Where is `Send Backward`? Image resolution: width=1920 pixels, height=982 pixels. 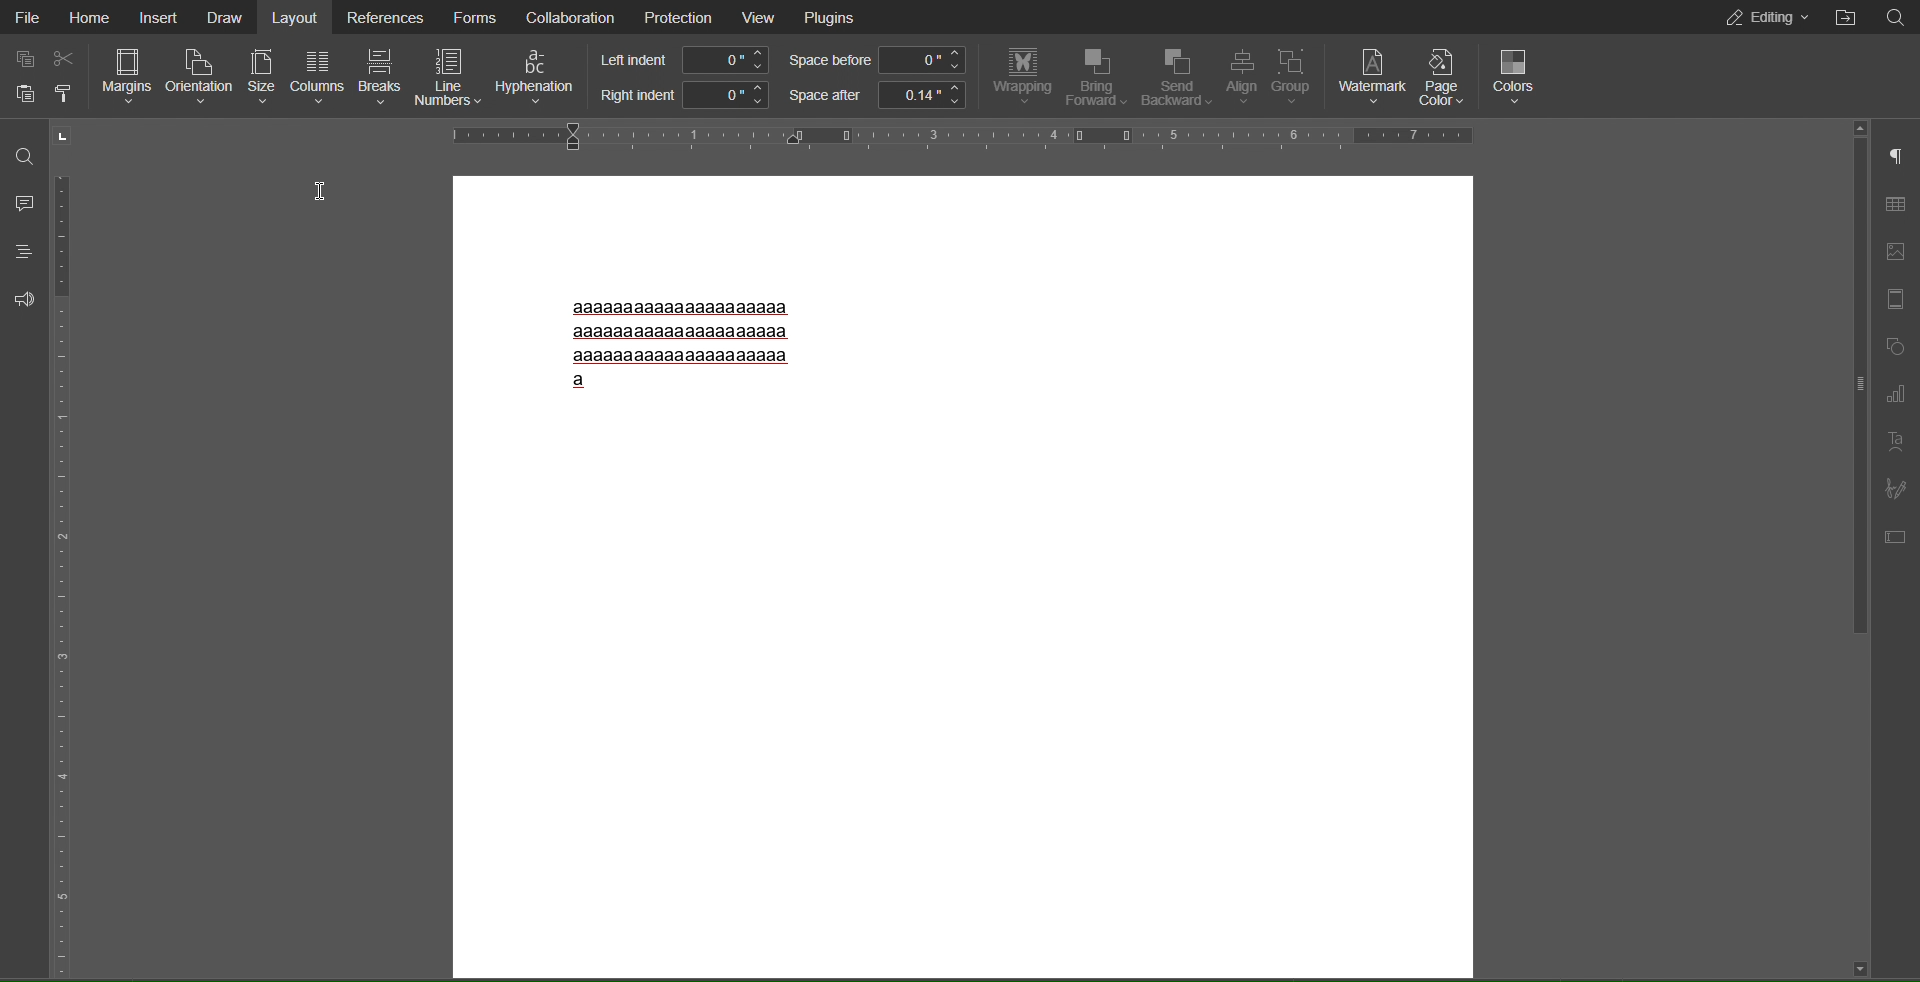 Send Backward is located at coordinates (1178, 78).